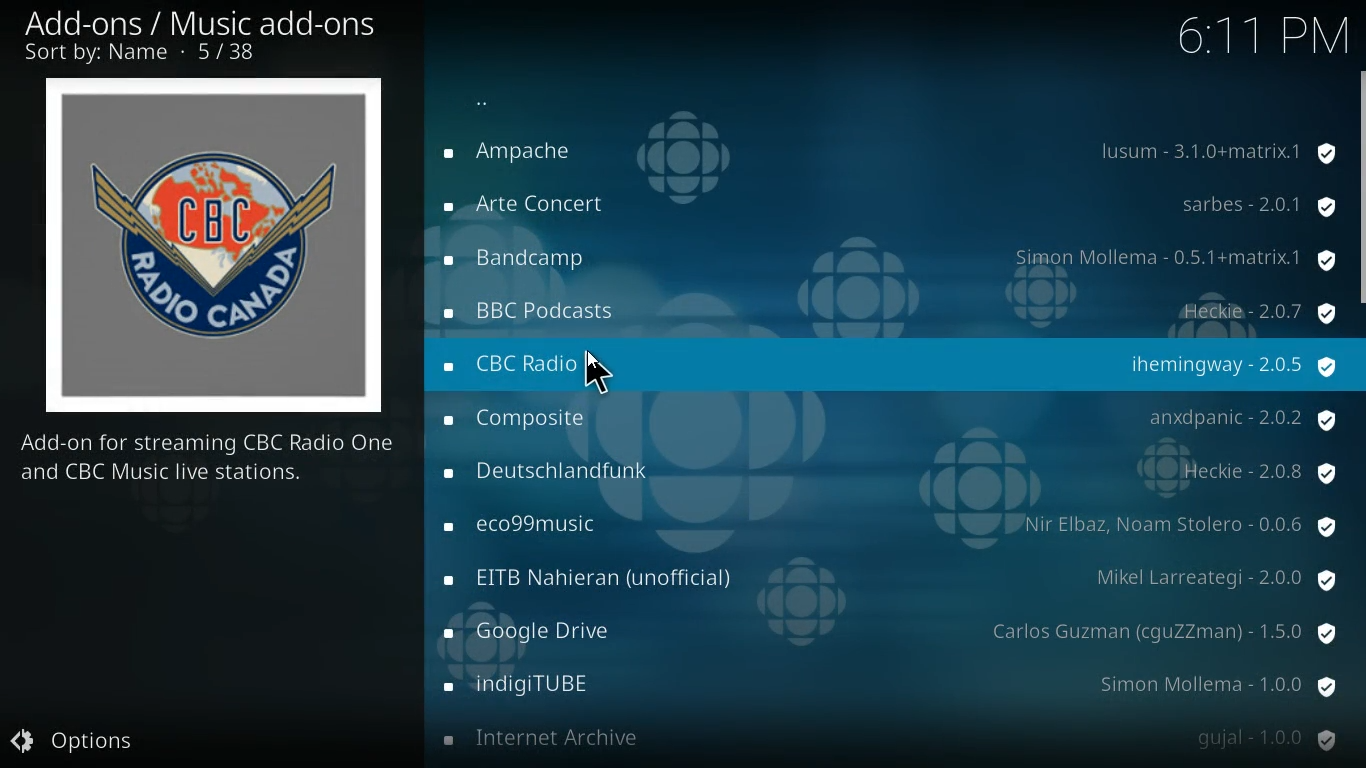  I want to click on radio name, so click(531, 679).